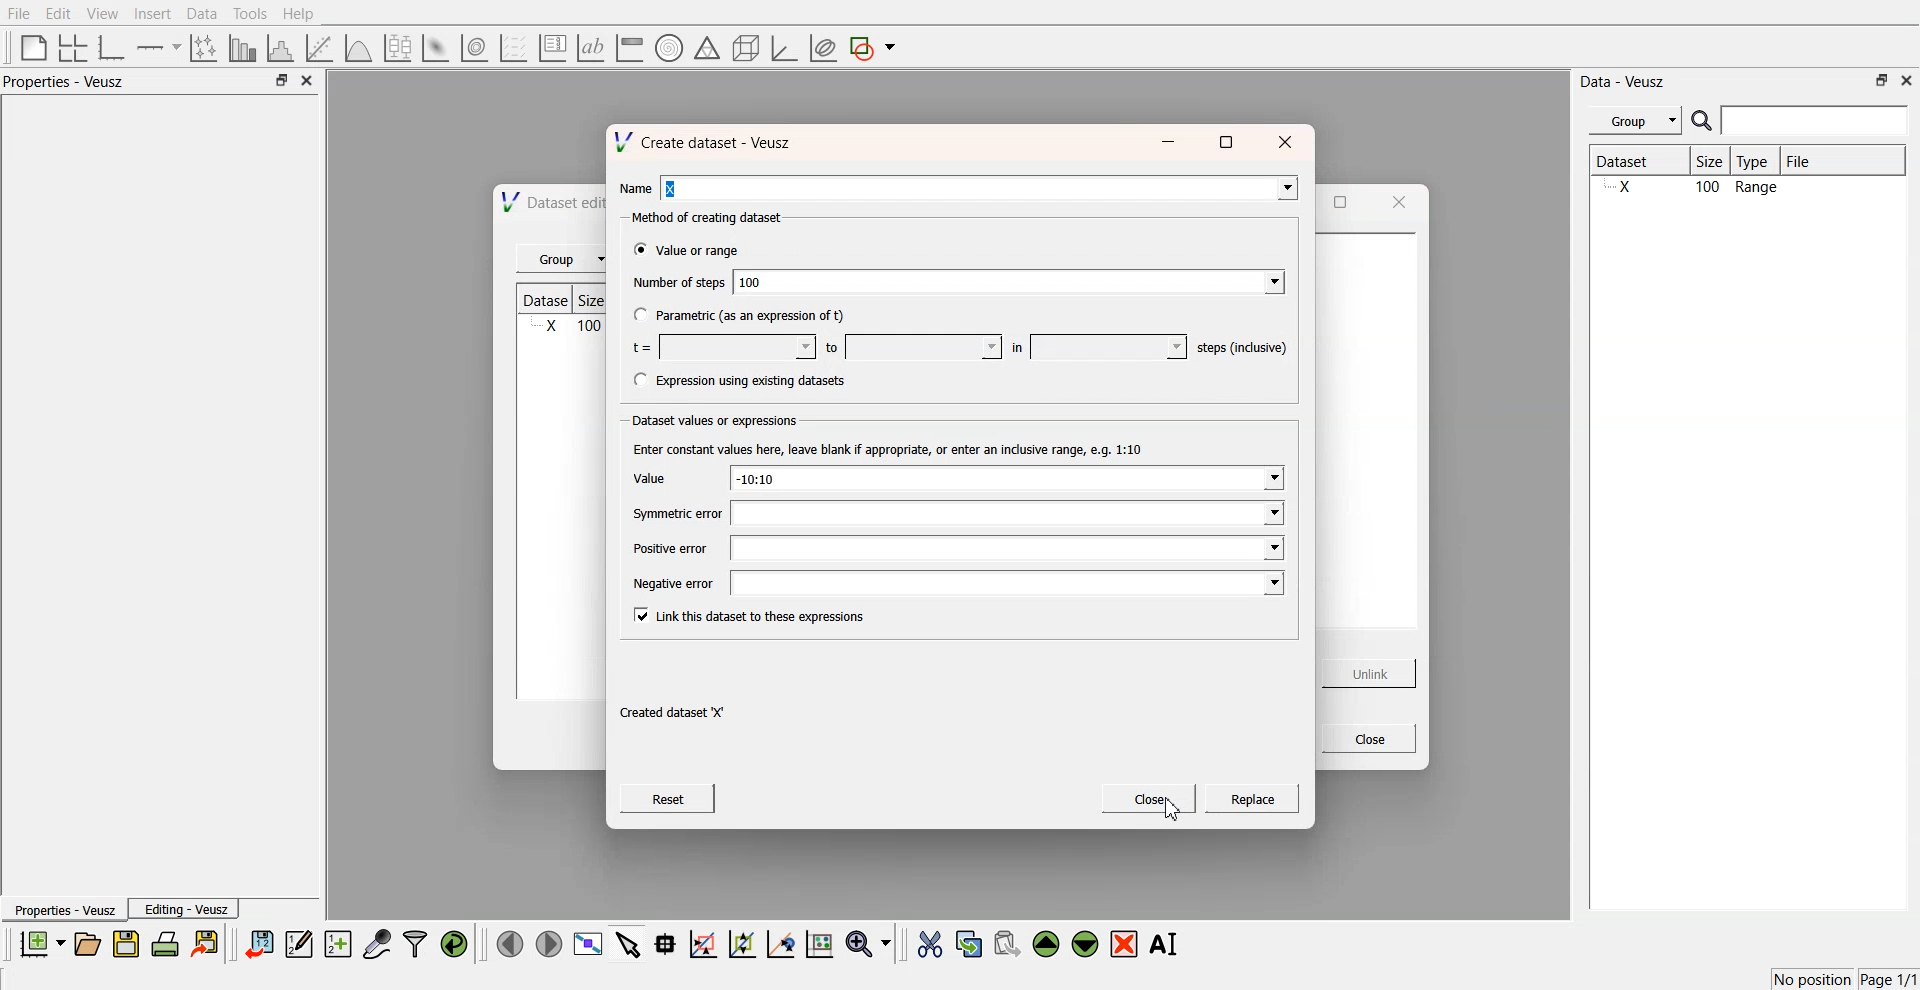  I want to click on move the selected widgets up, so click(1048, 945).